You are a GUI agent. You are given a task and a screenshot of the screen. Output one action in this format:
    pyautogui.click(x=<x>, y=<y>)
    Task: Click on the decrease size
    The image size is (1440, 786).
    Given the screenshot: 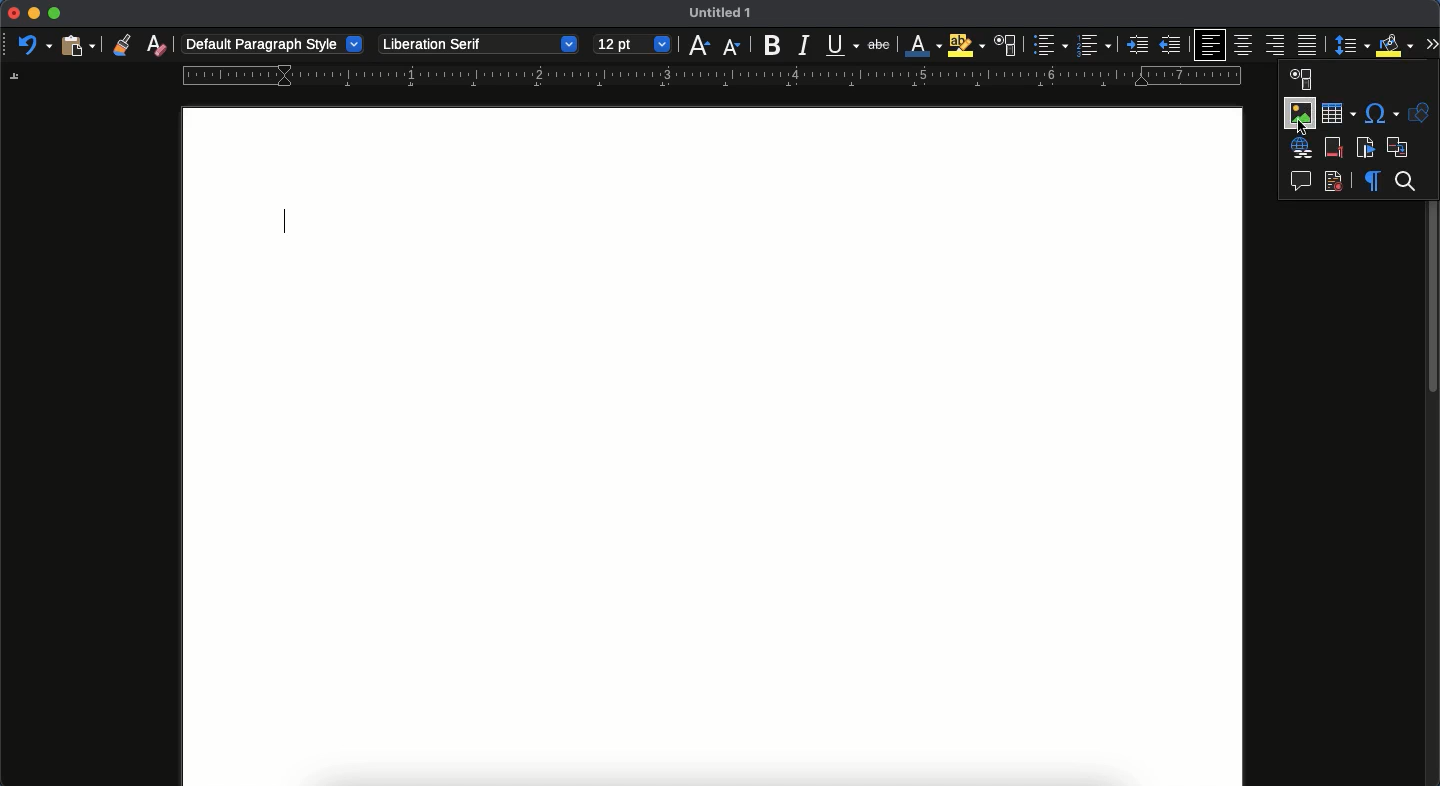 What is the action you would take?
    pyautogui.click(x=732, y=48)
    